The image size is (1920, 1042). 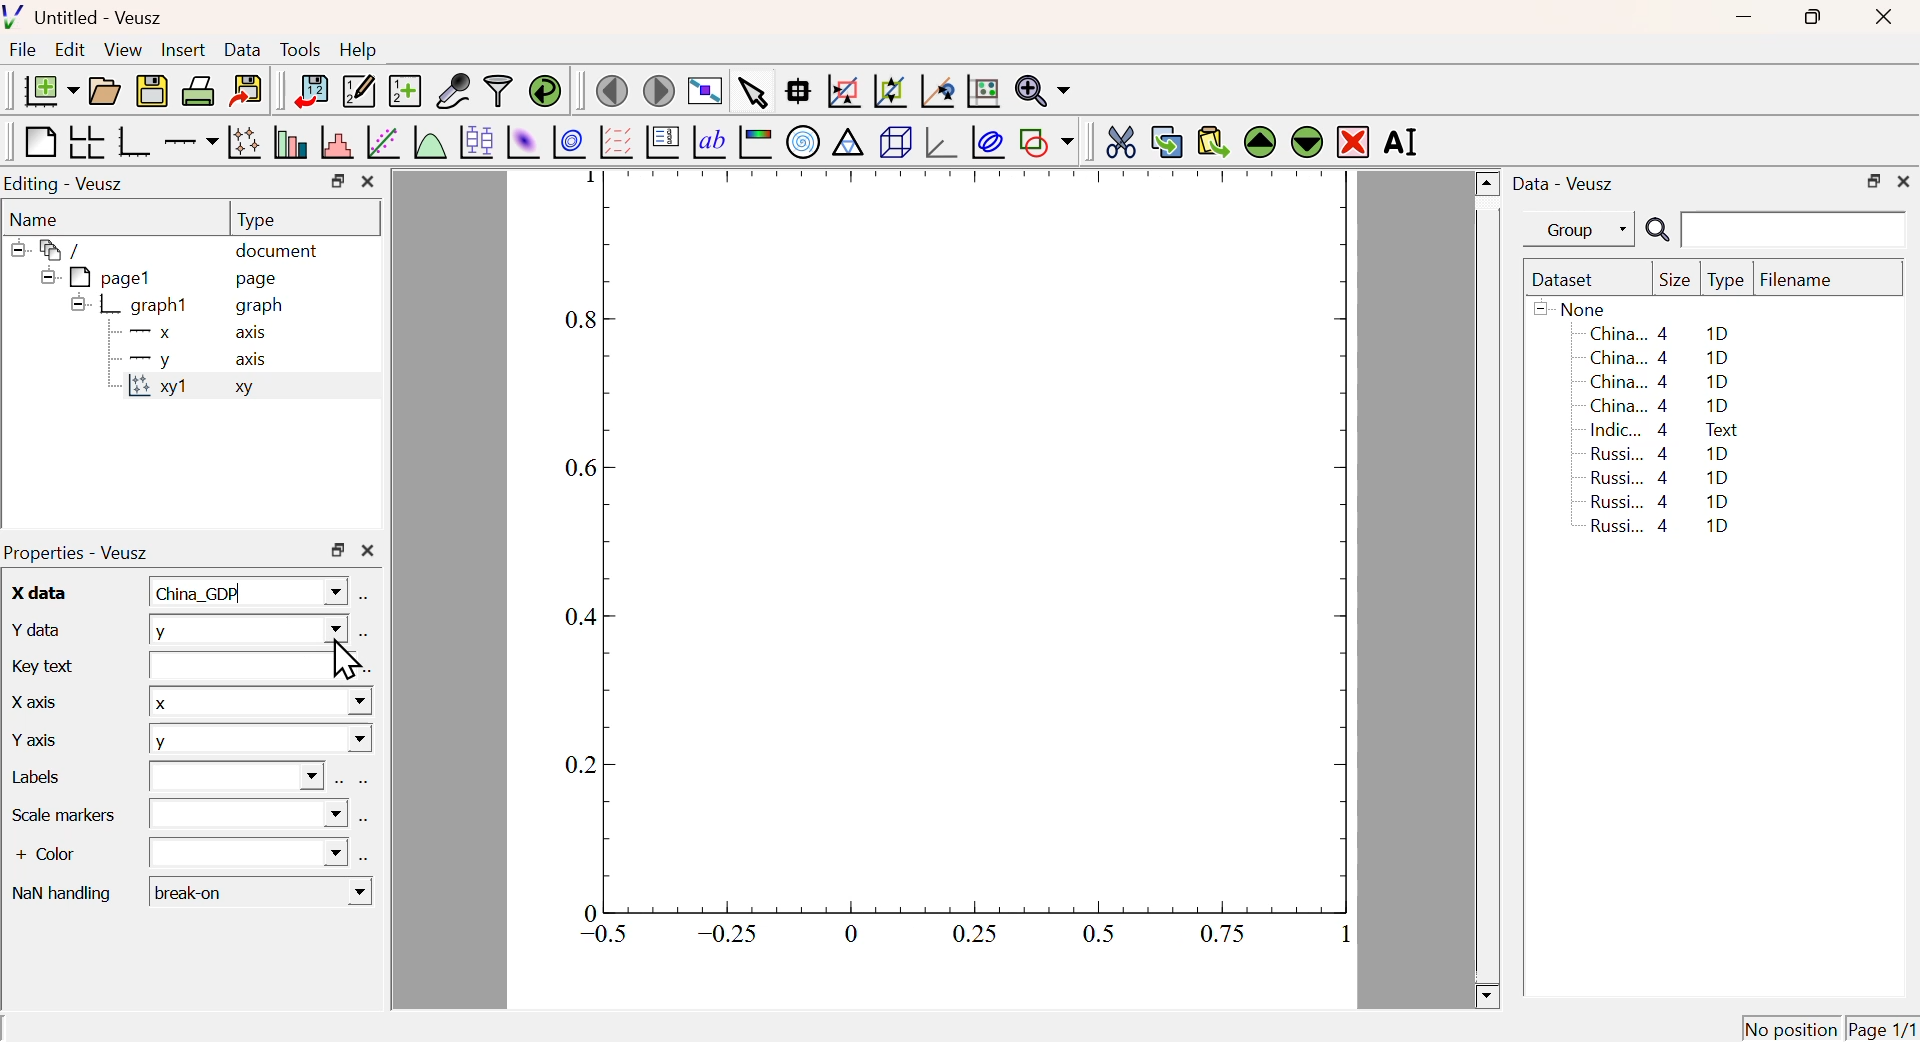 I want to click on Plot a function, so click(x=427, y=143).